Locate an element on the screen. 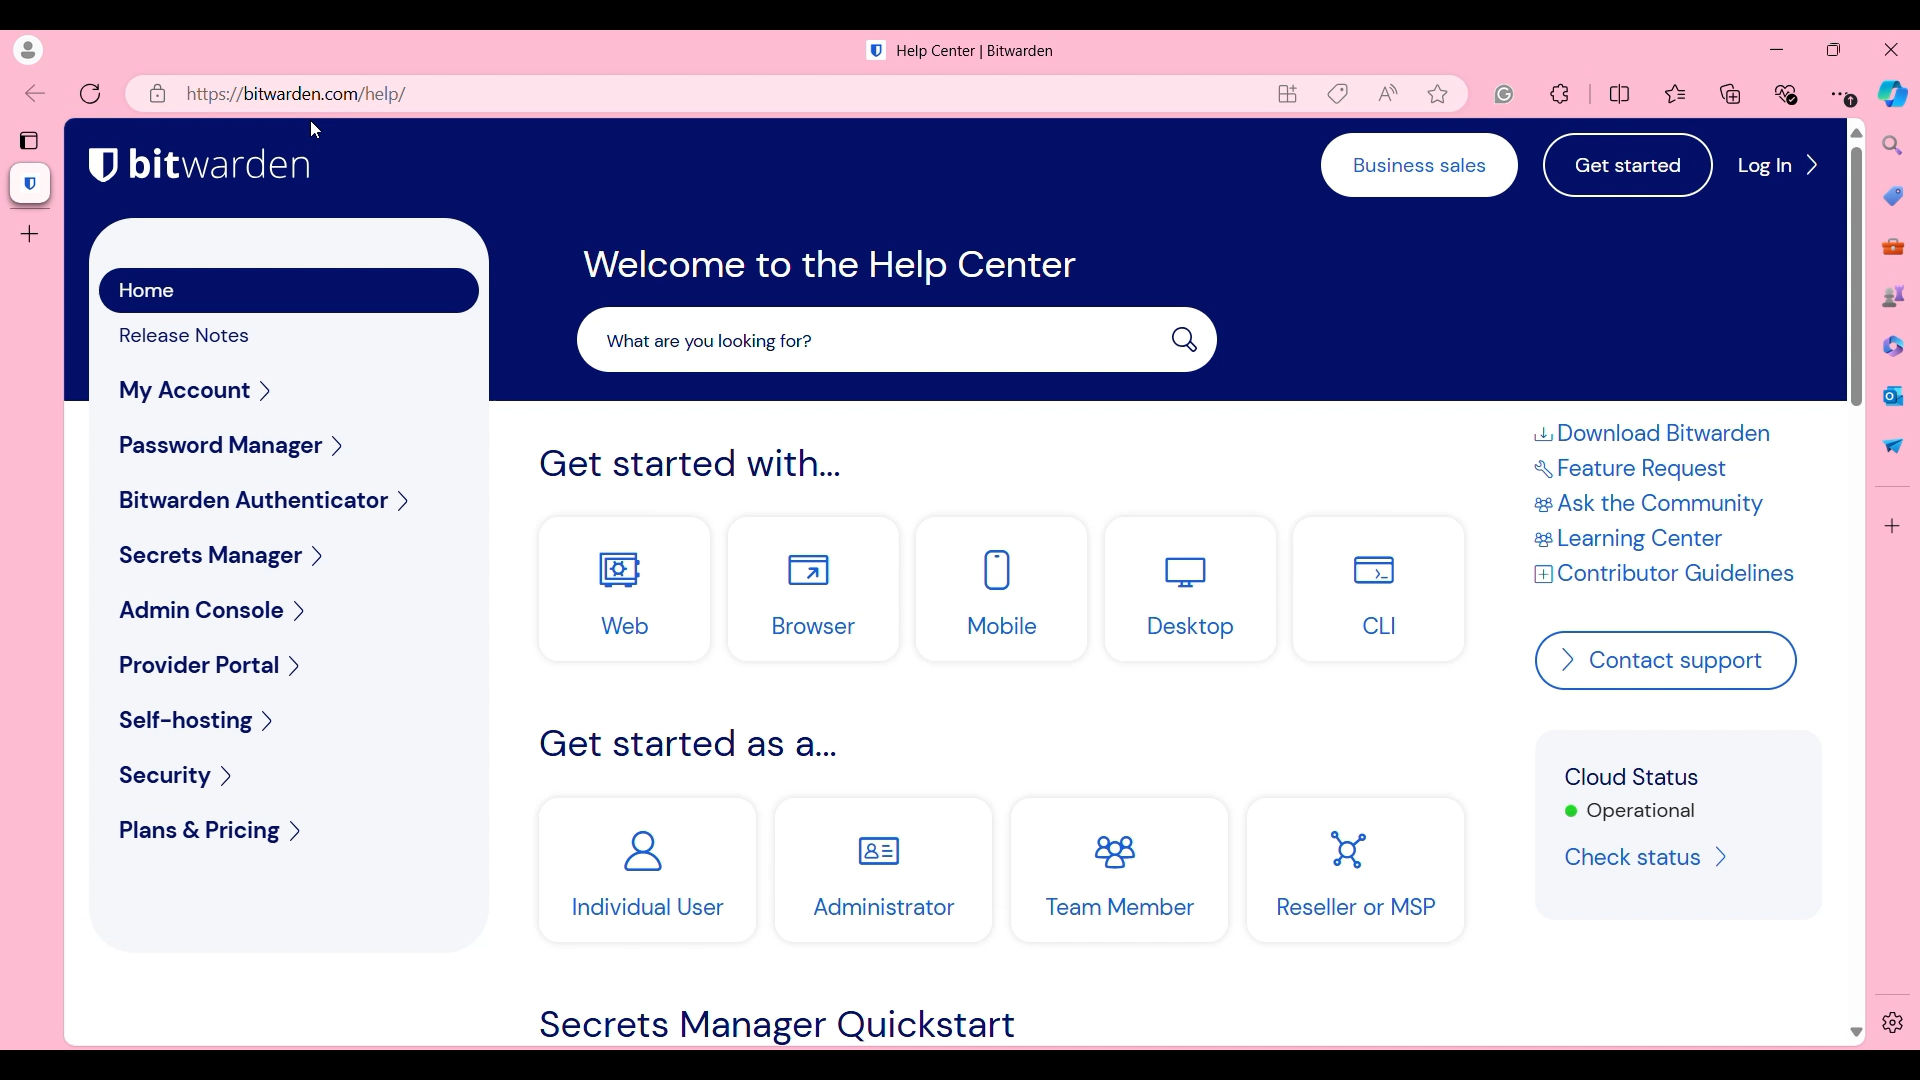 This screenshot has width=1920, height=1080. Login is located at coordinates (1777, 165).